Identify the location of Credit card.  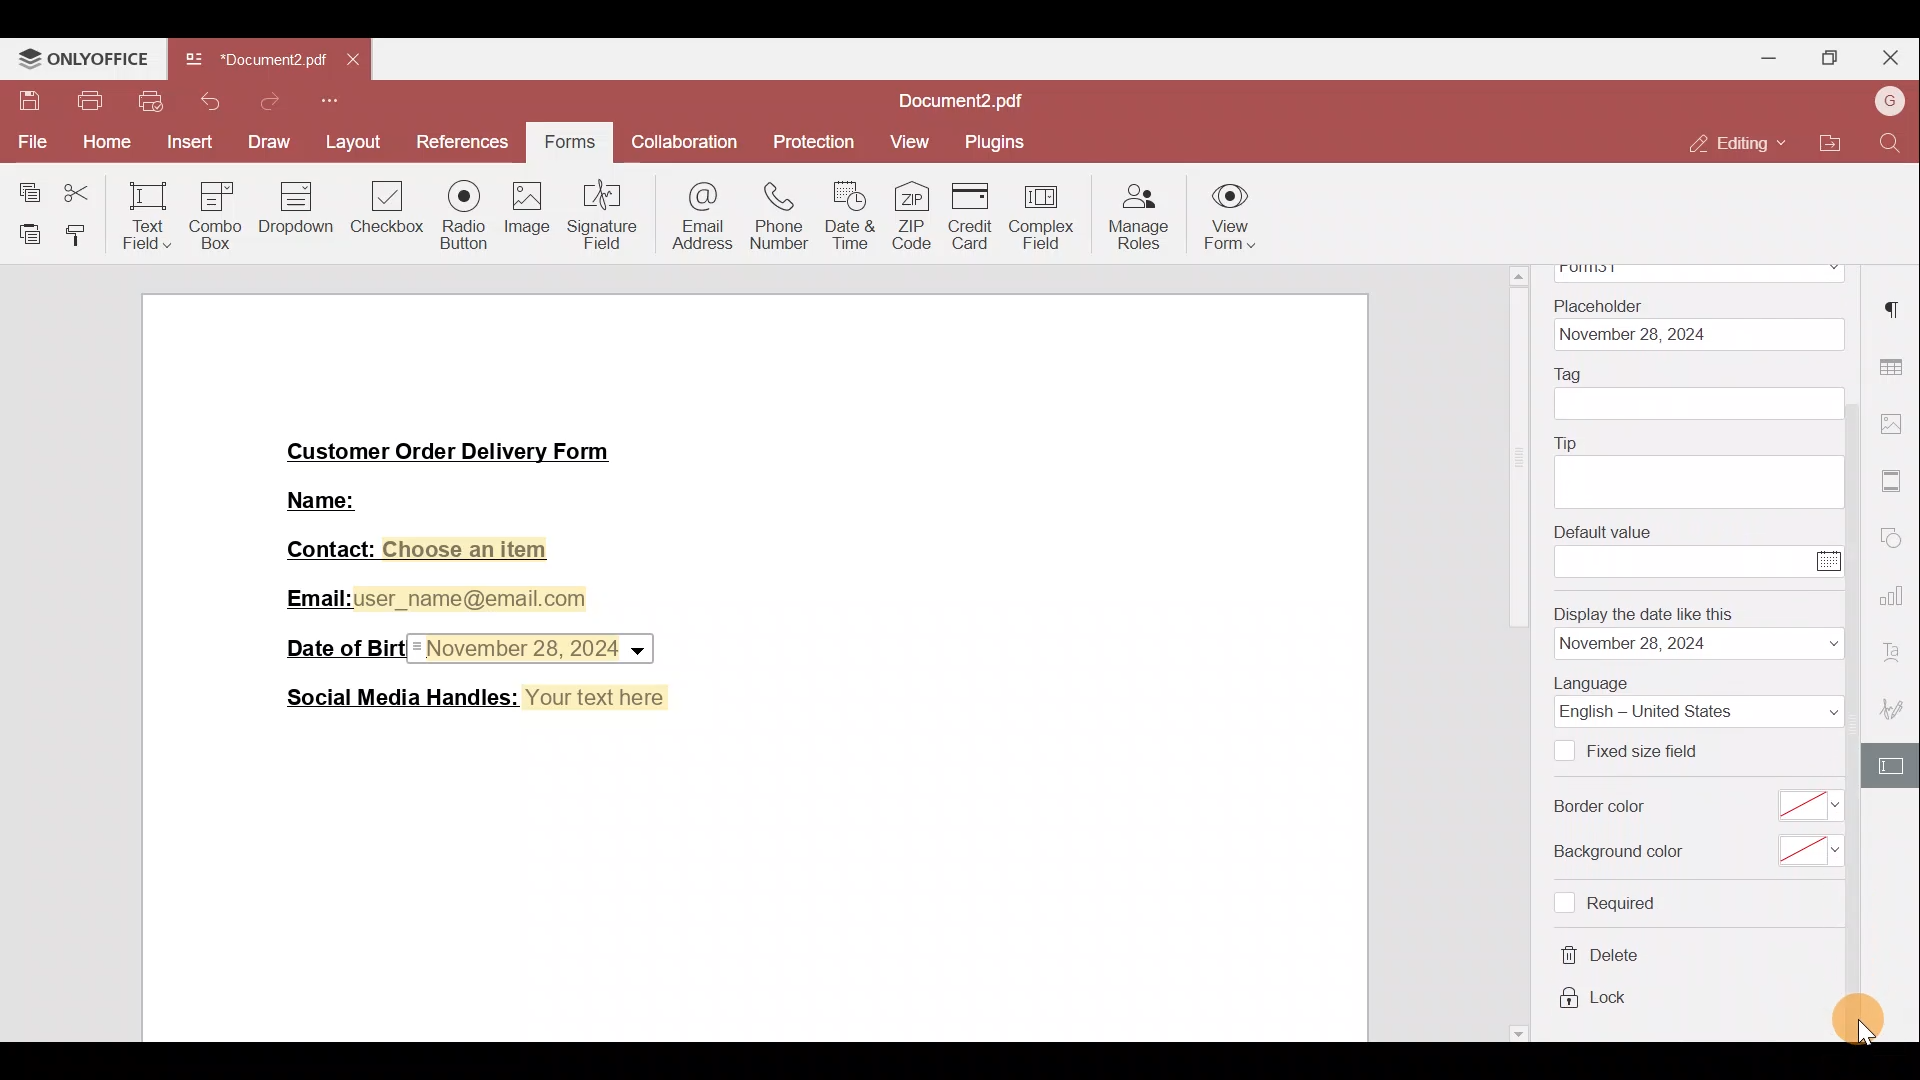
(979, 217).